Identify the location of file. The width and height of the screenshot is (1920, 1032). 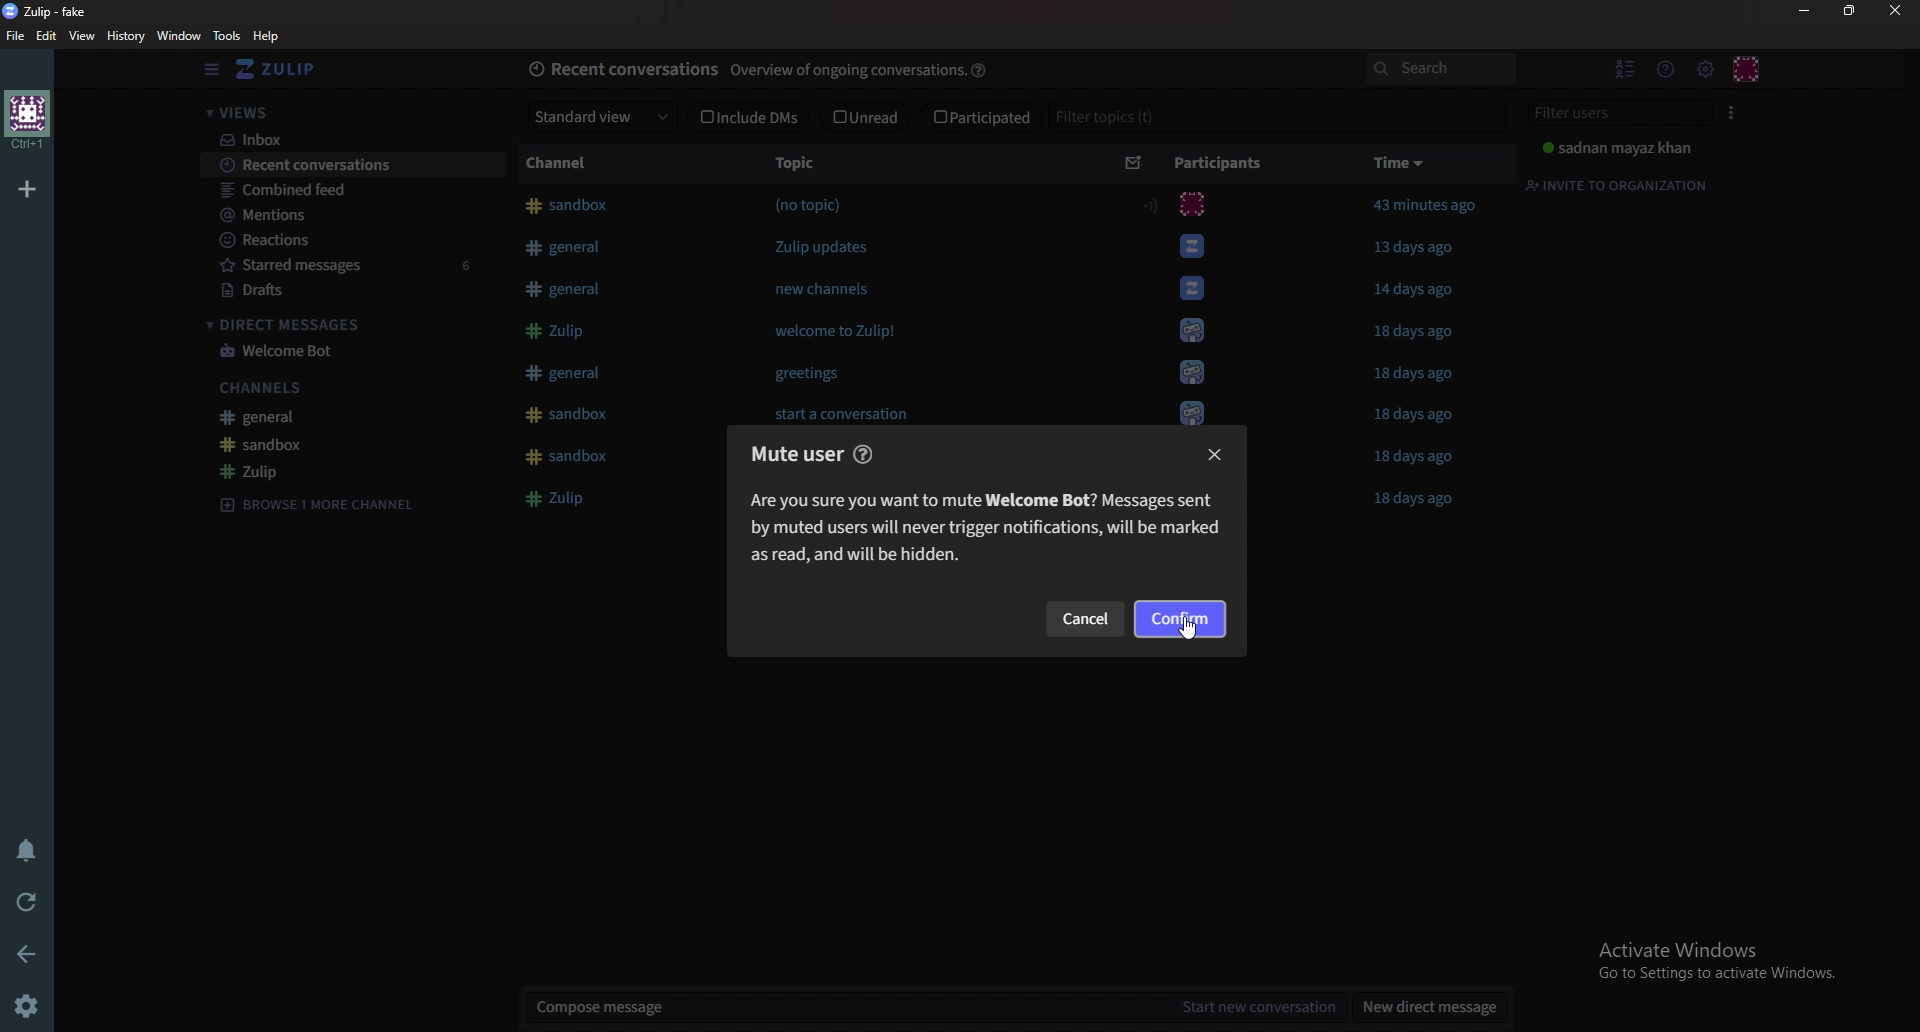
(16, 35).